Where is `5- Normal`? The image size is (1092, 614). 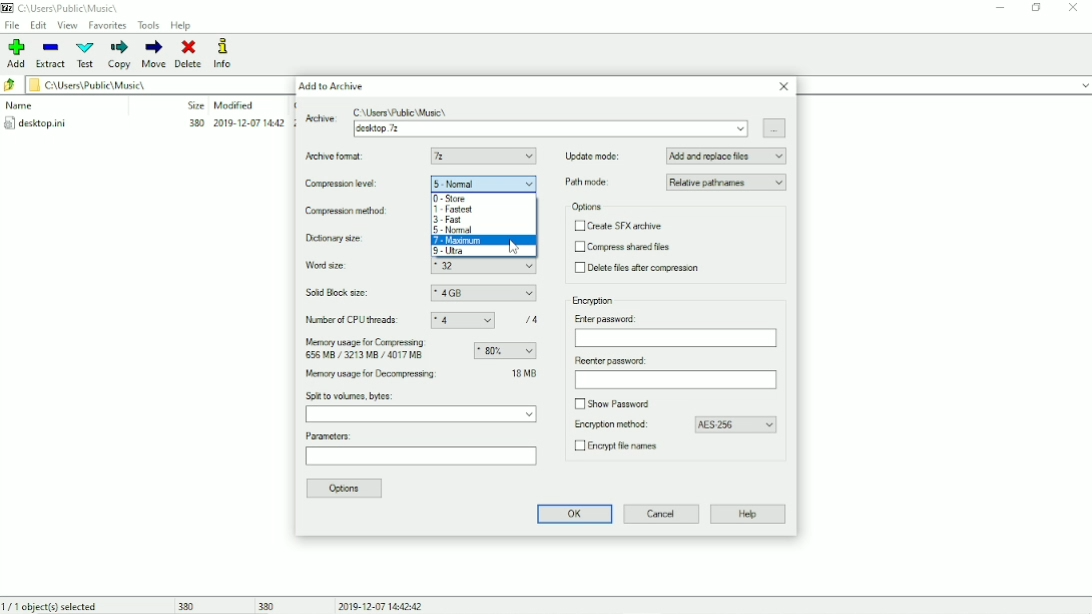
5- Normal is located at coordinates (484, 183).